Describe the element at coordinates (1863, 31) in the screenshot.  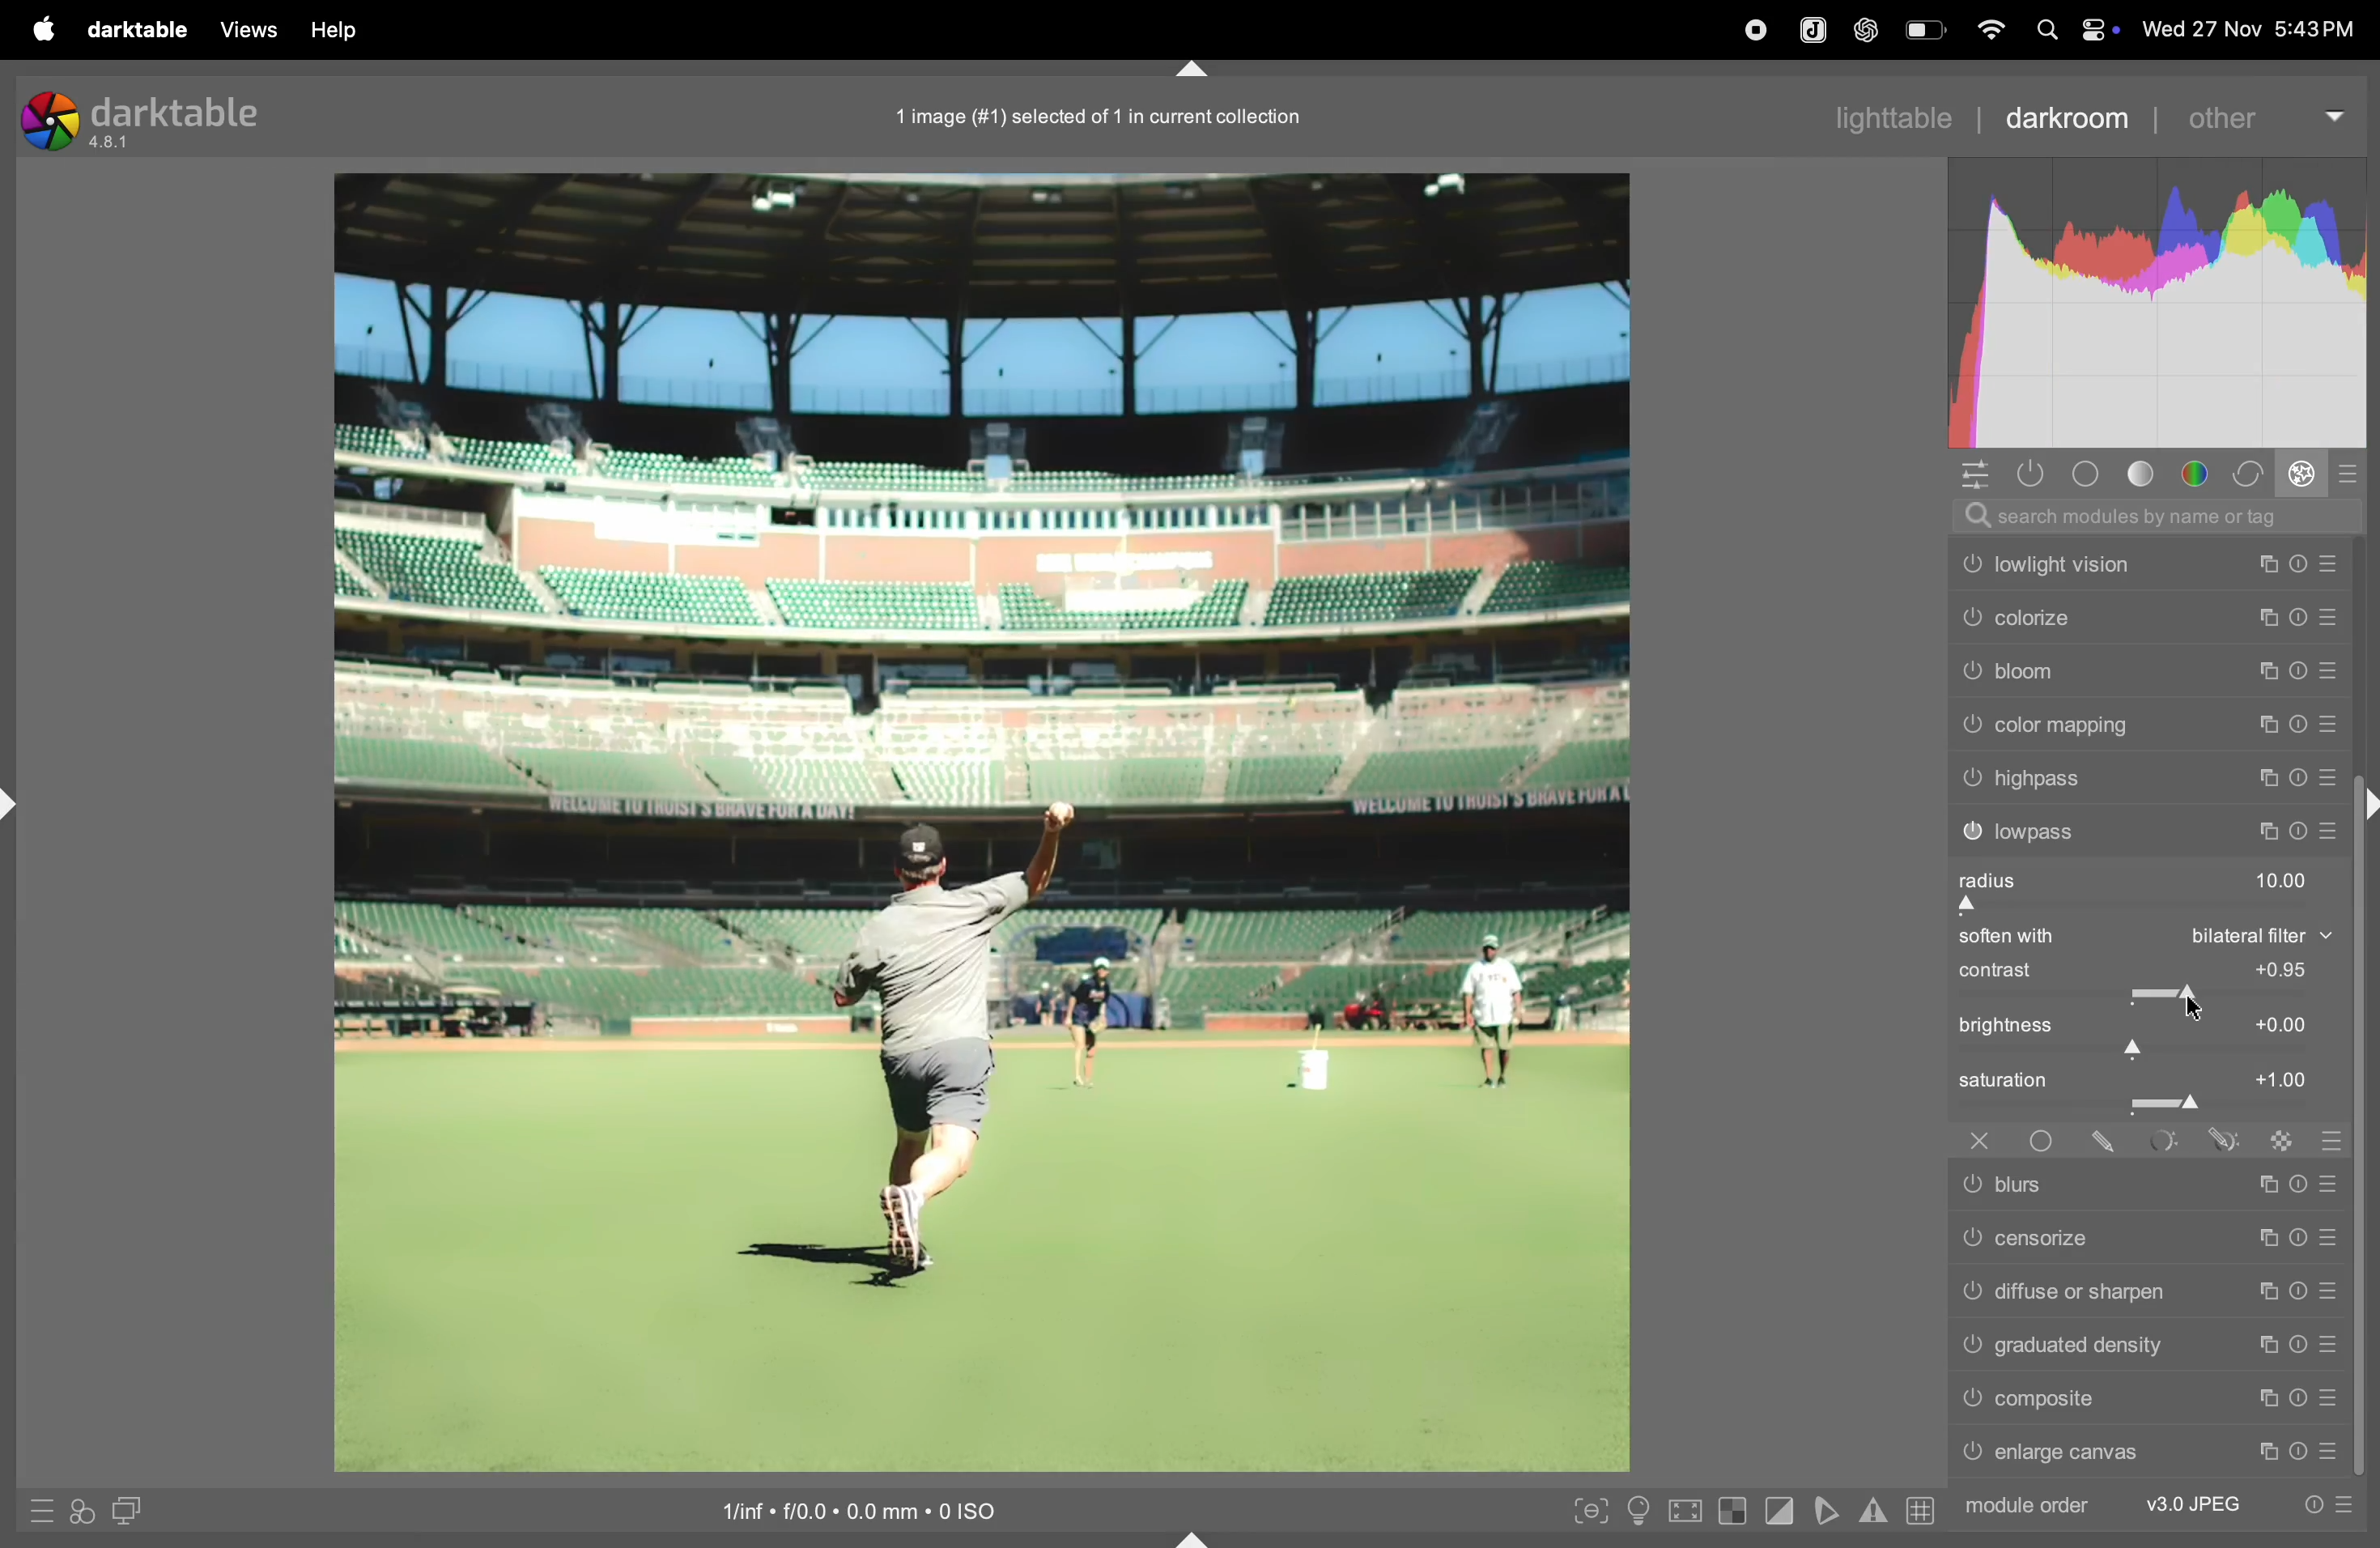
I see `chatgpt` at that location.